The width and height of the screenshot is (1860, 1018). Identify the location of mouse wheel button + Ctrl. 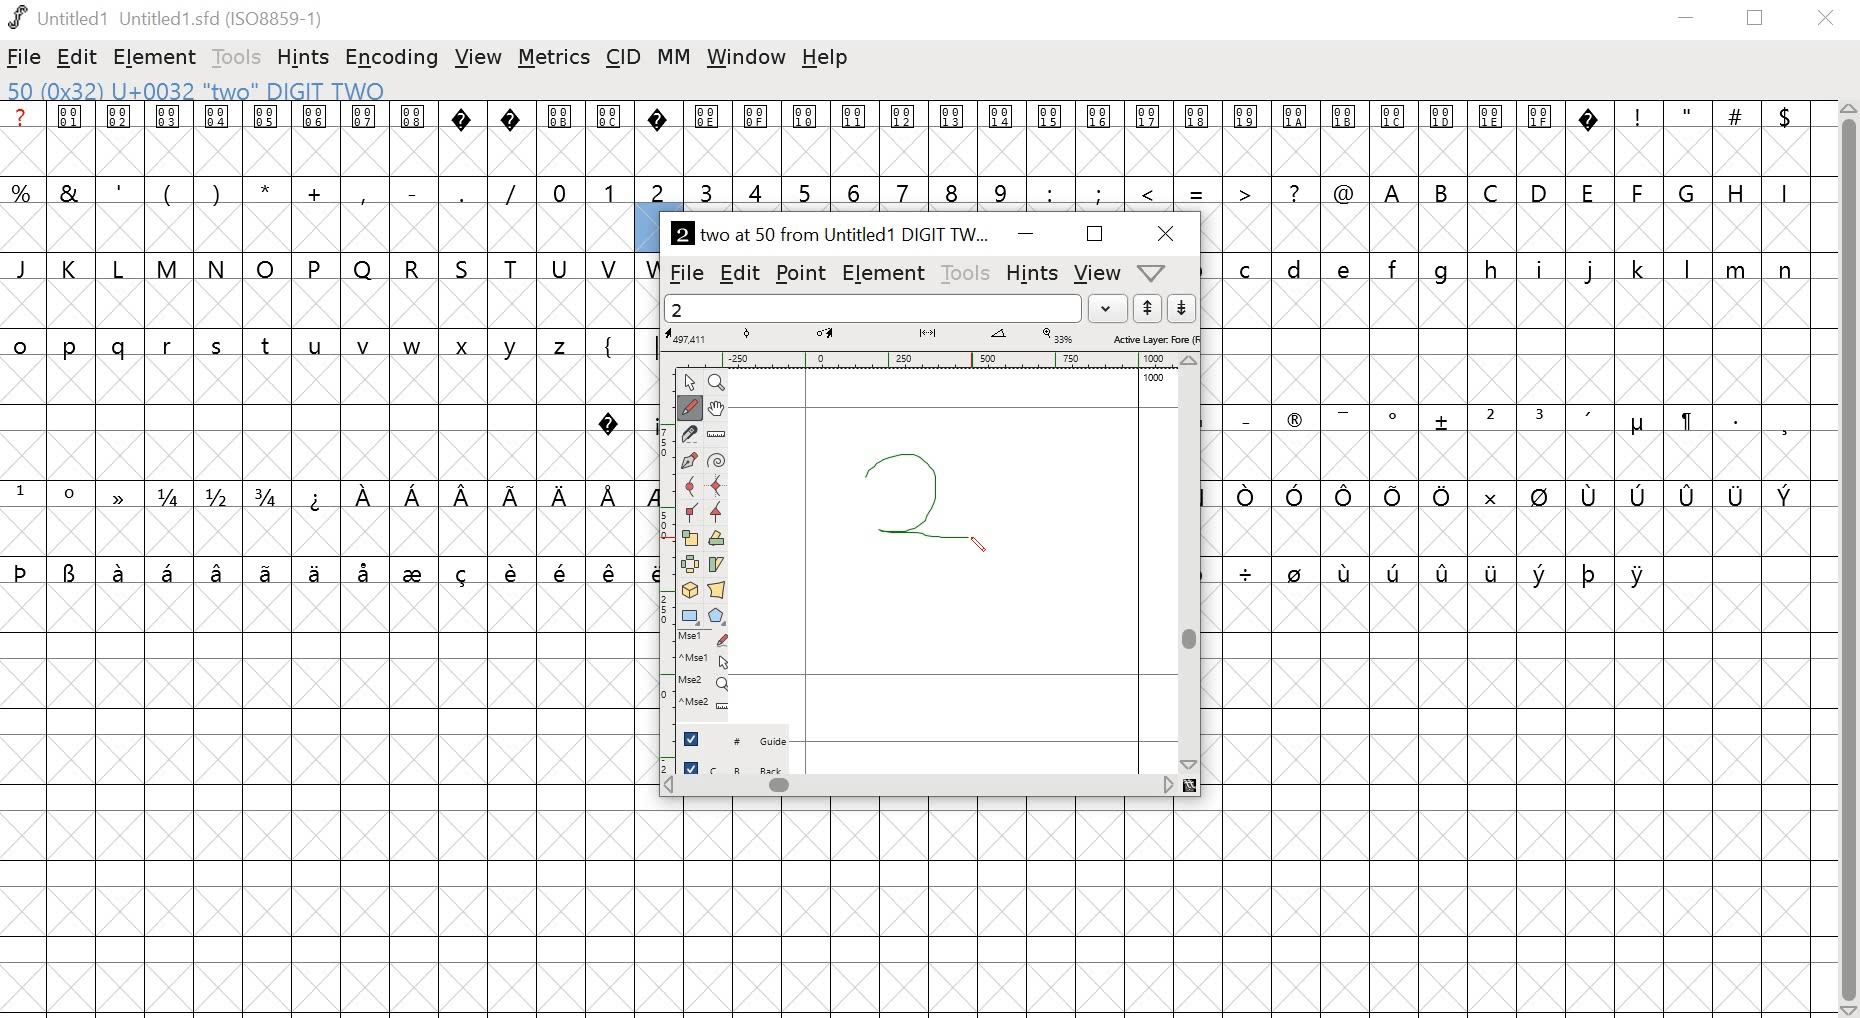
(706, 708).